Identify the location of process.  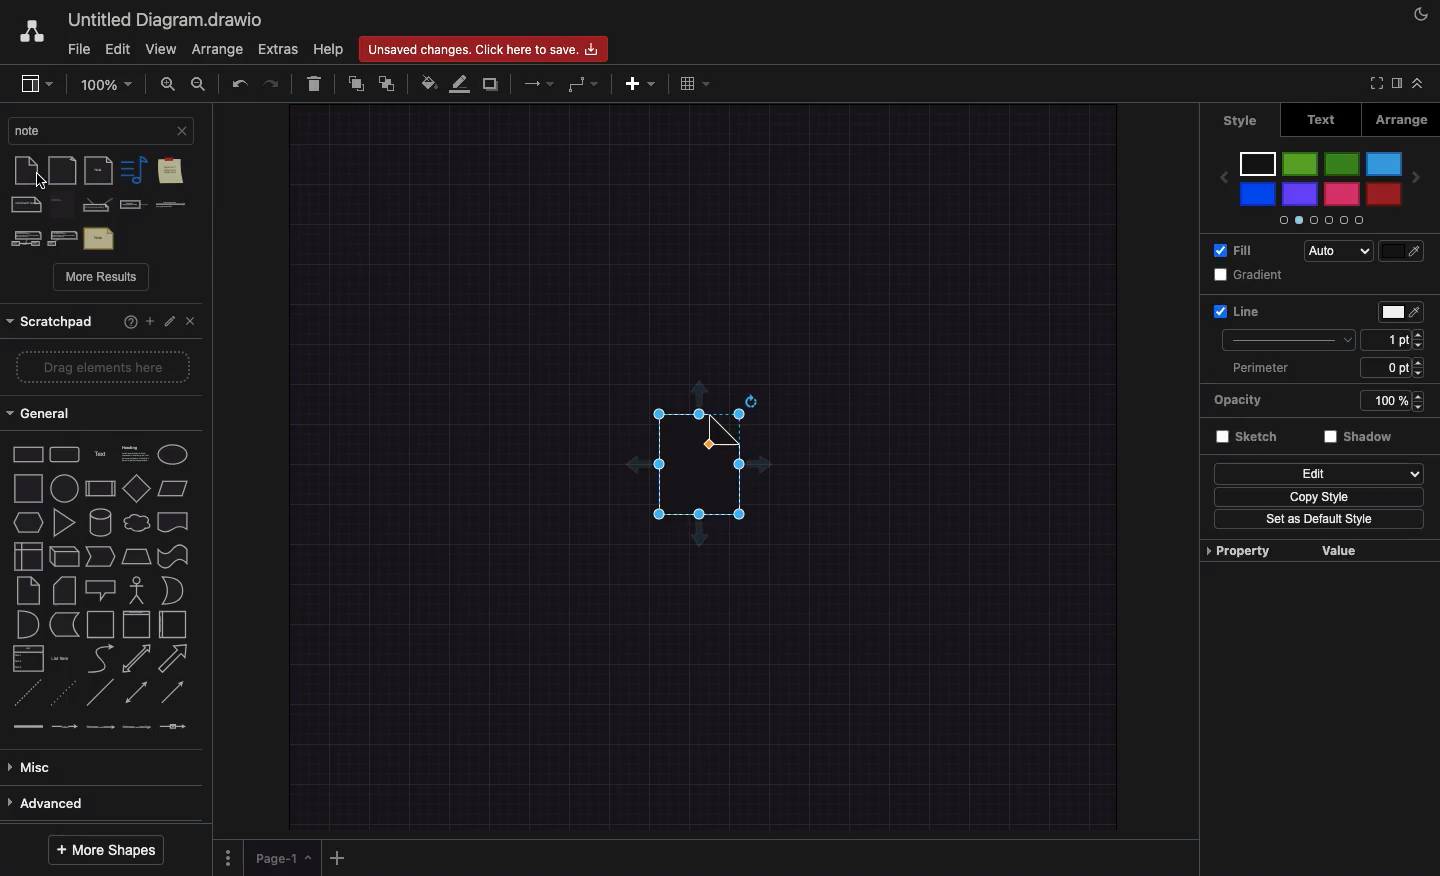
(65, 488).